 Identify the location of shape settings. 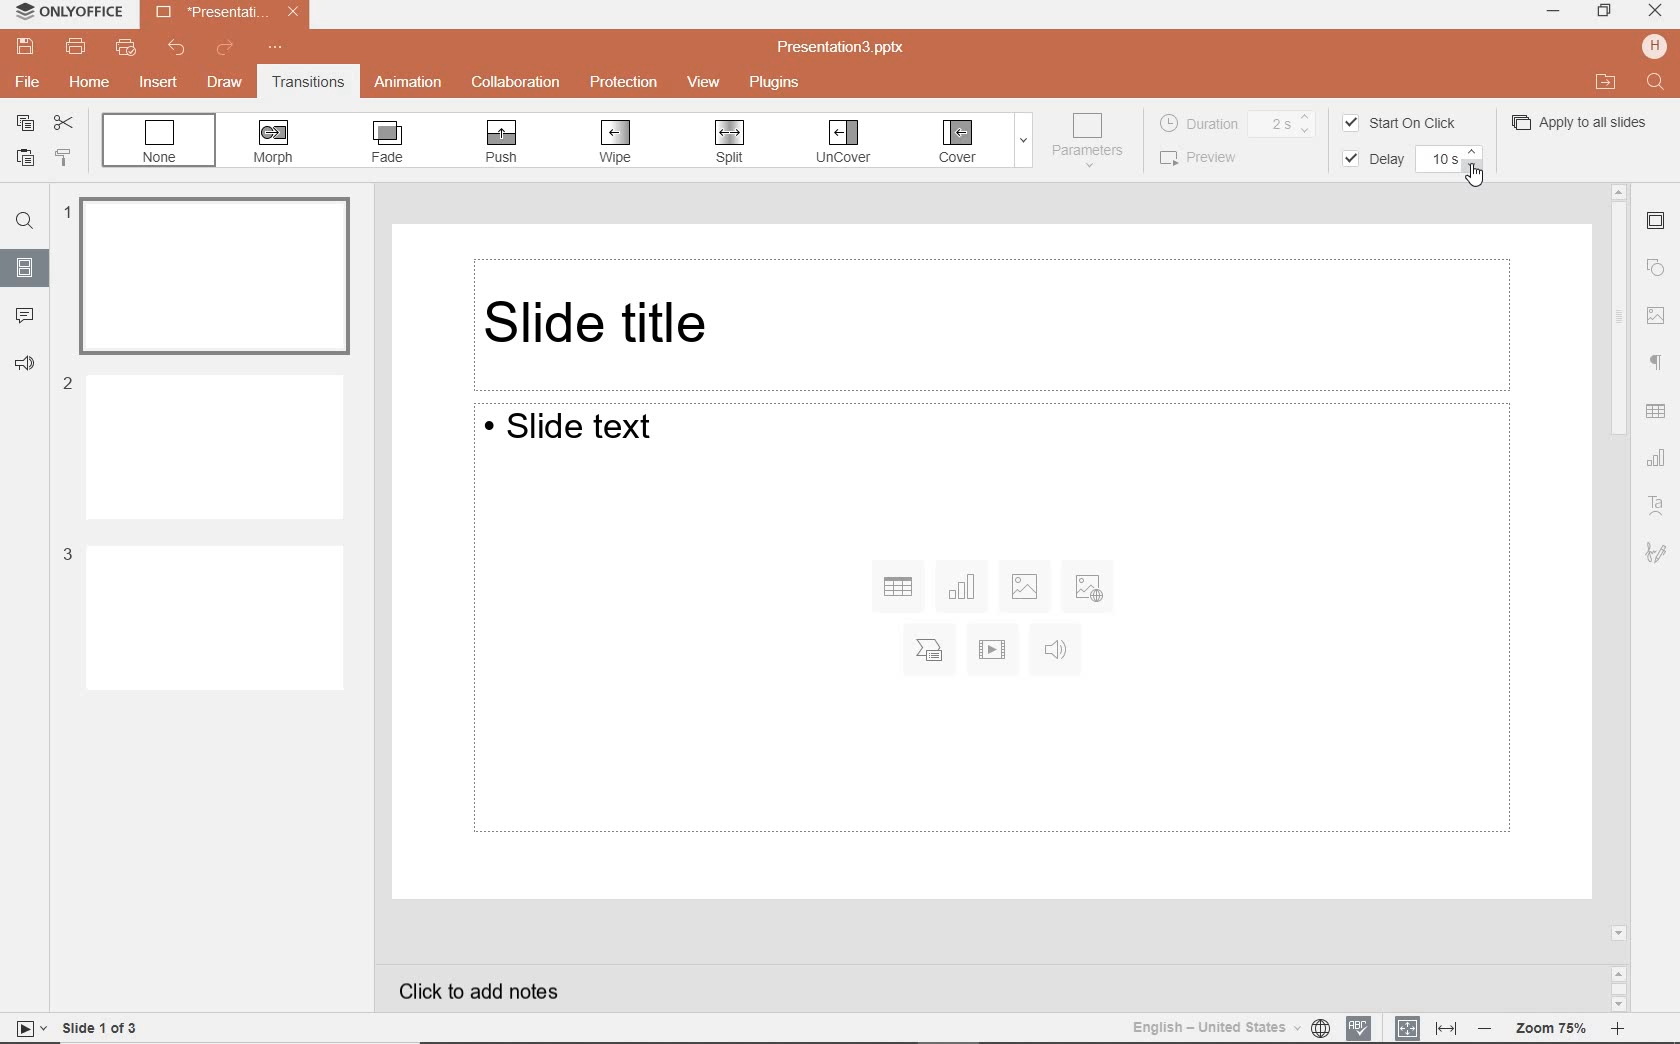
(1656, 268).